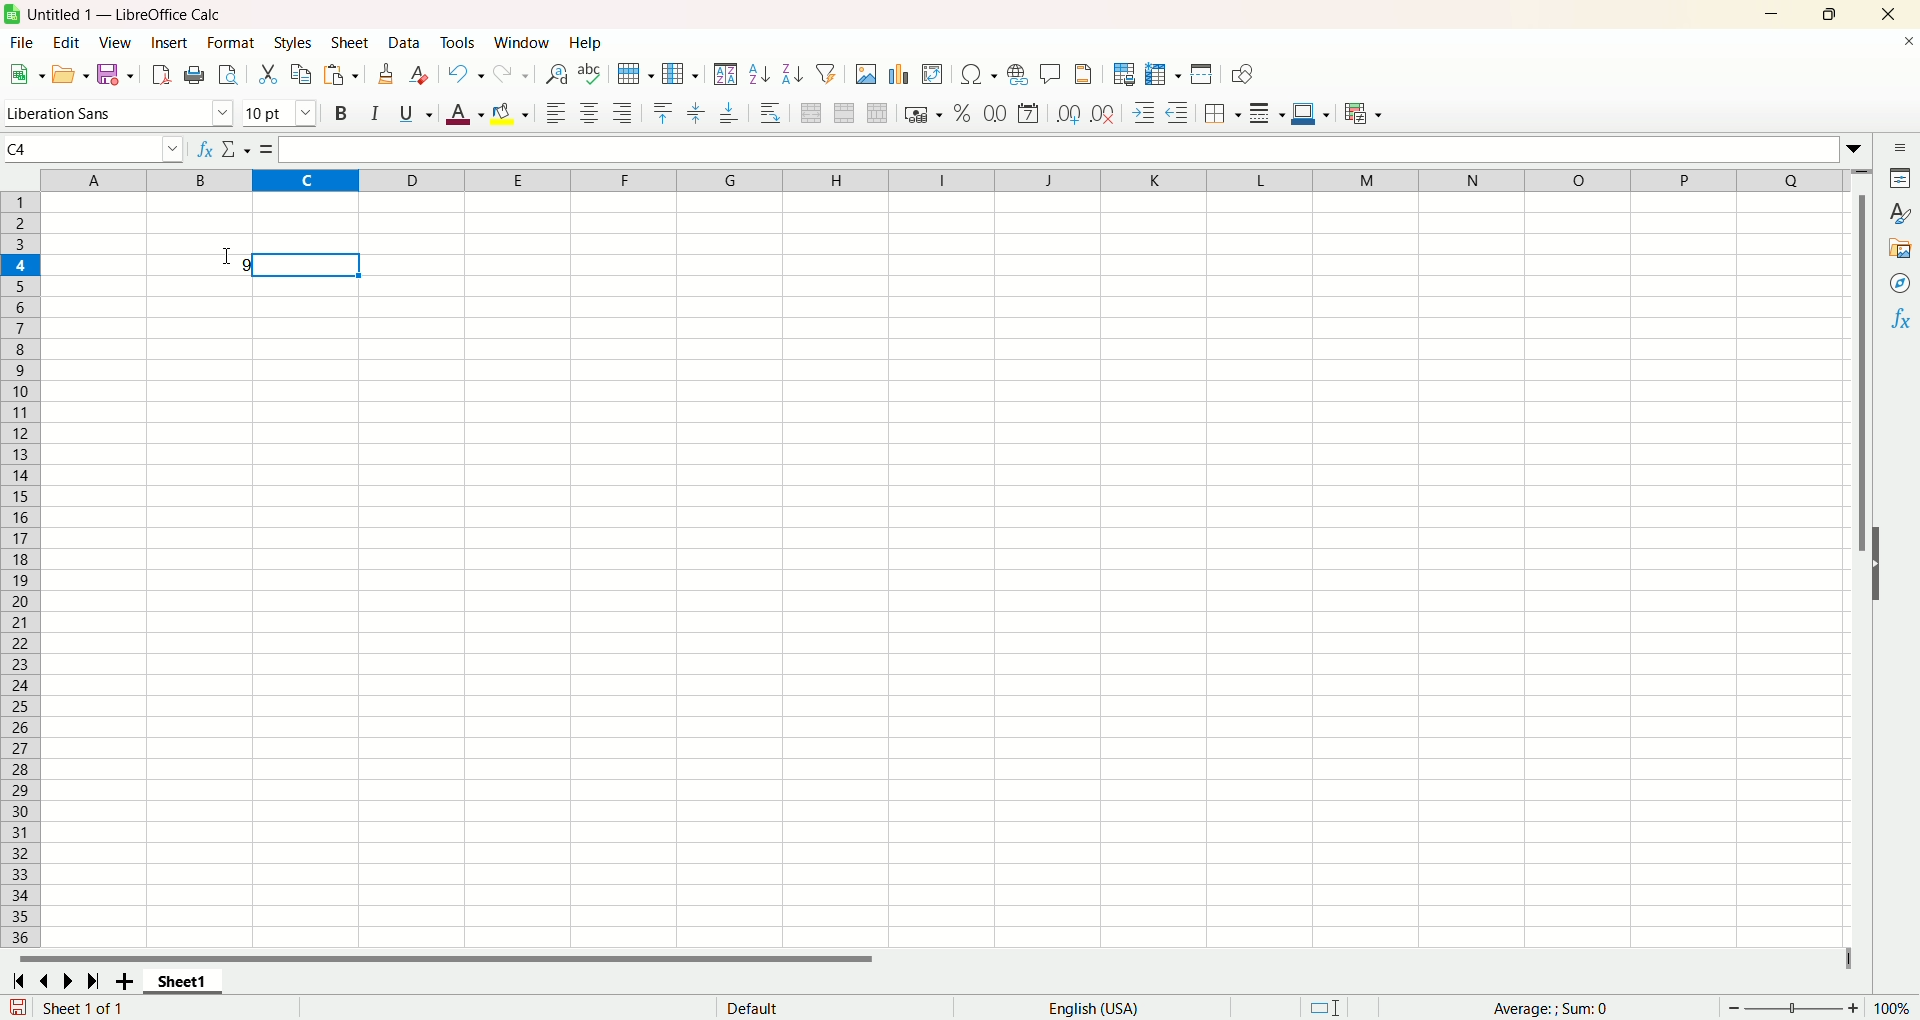 The height and width of the screenshot is (1020, 1920). Describe the element at coordinates (1904, 47) in the screenshot. I see `close document` at that location.